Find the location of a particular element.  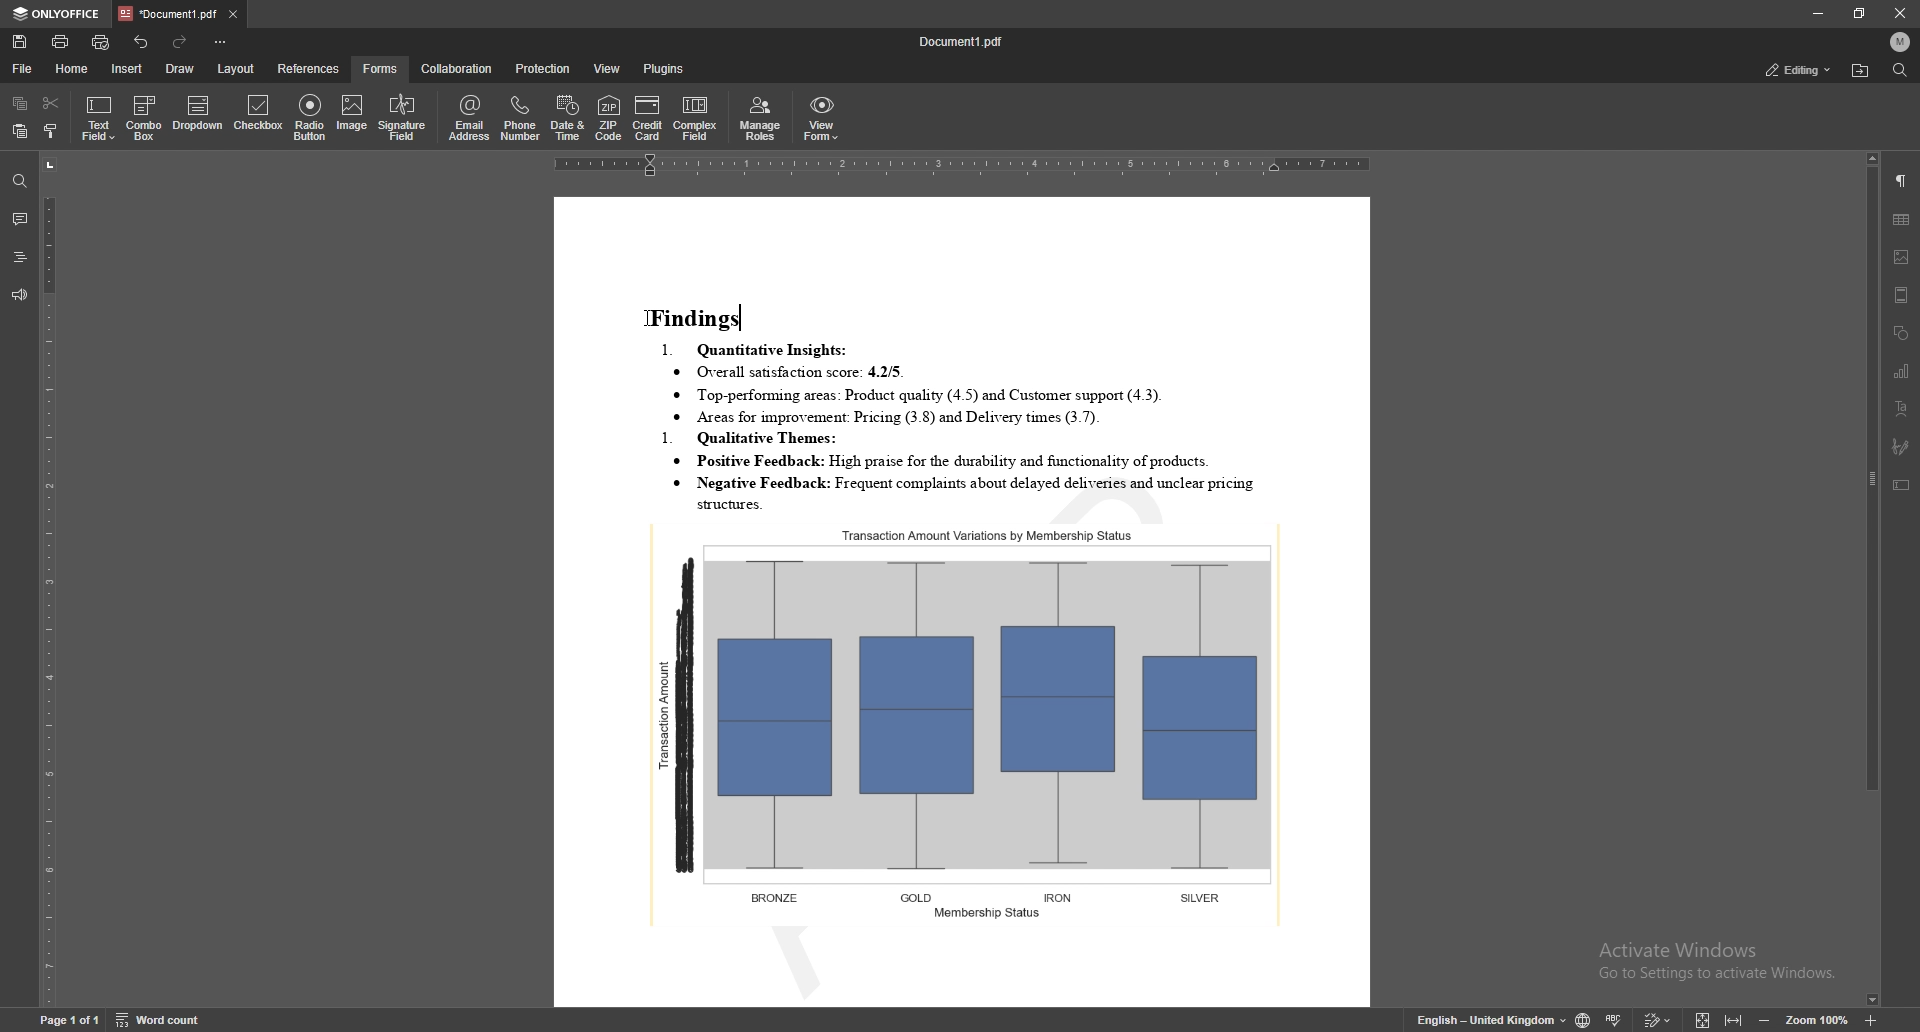

redo is located at coordinates (182, 43).